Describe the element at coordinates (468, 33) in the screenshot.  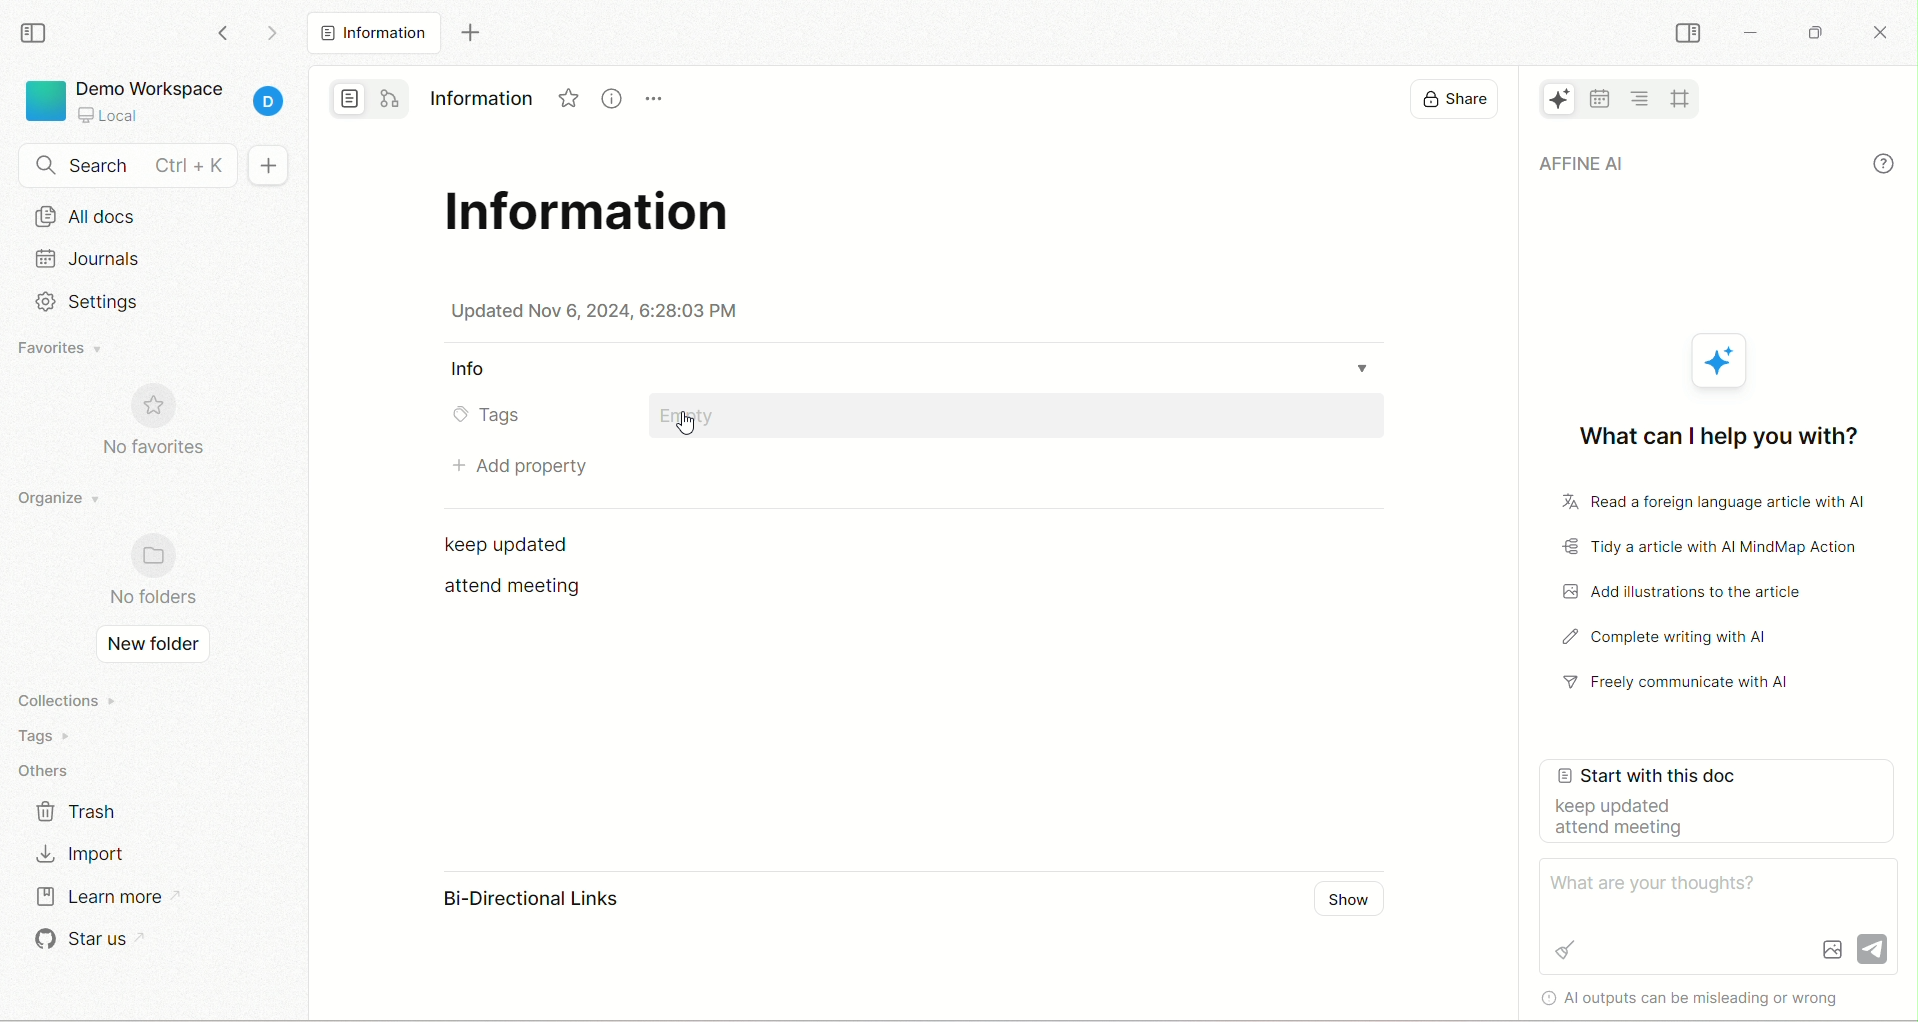
I see `new tab` at that location.